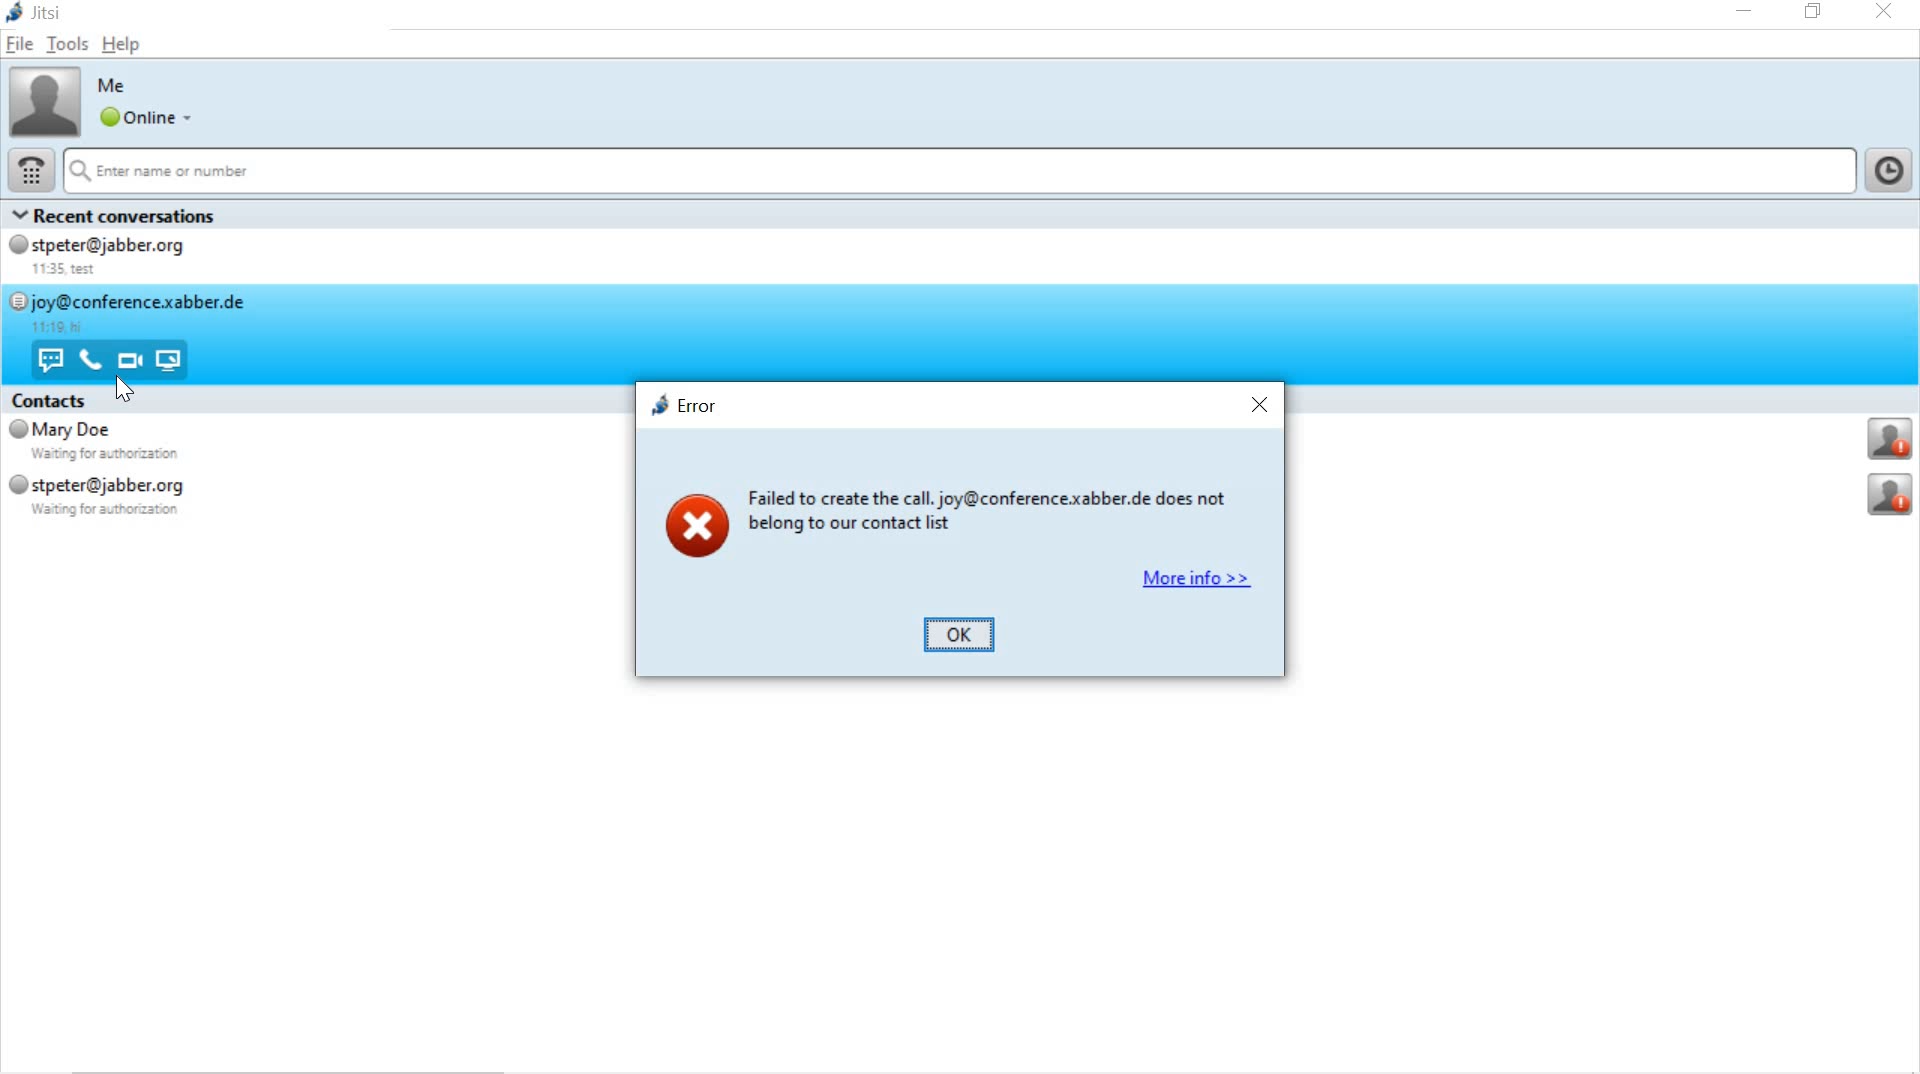 Image resolution: width=1920 pixels, height=1074 pixels. I want to click on share desktop, so click(175, 360).